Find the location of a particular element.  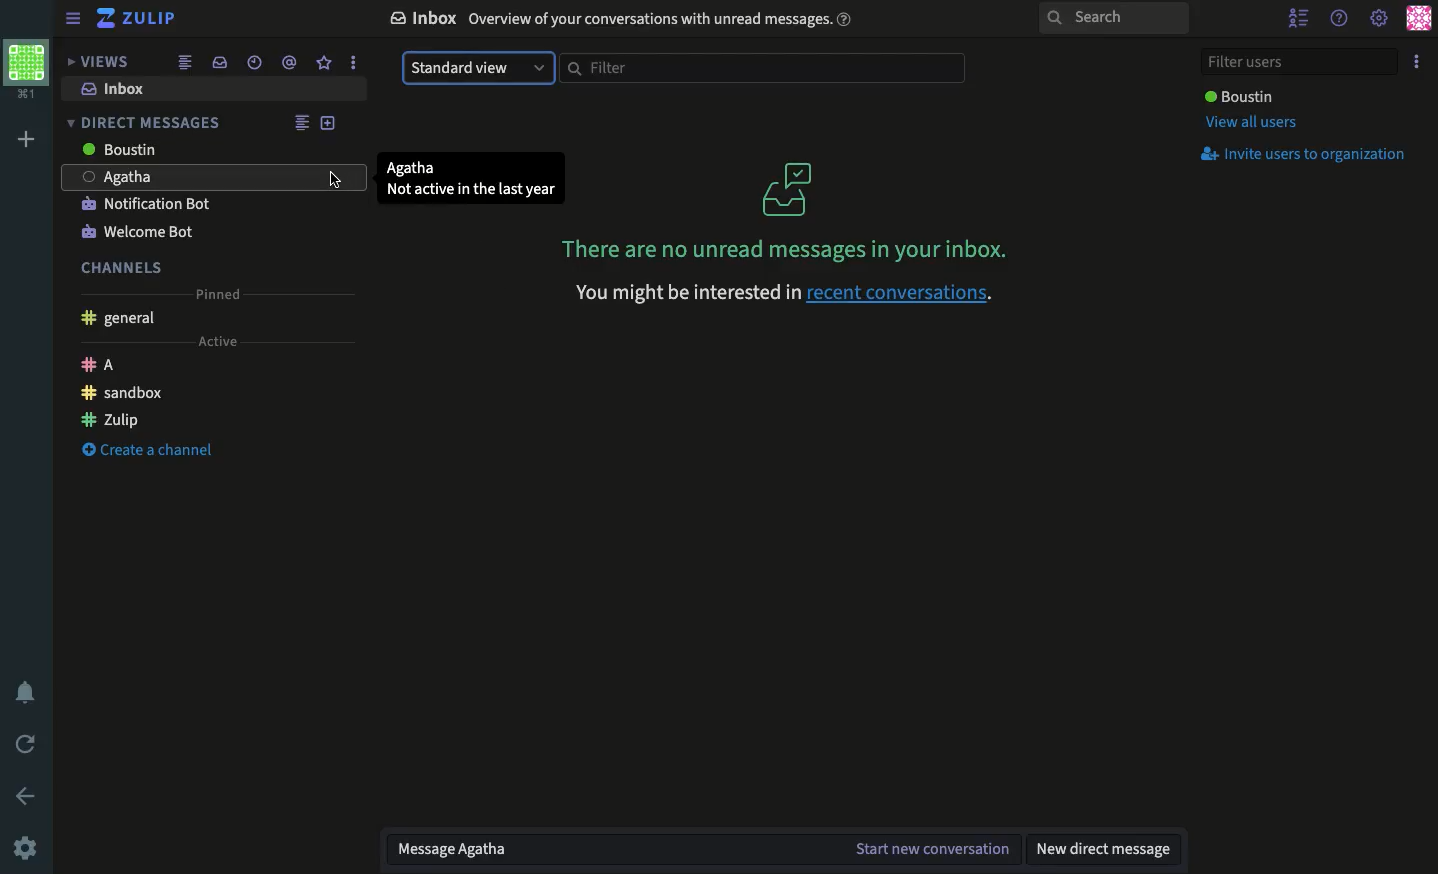

Invite users to org. is located at coordinates (1307, 152).